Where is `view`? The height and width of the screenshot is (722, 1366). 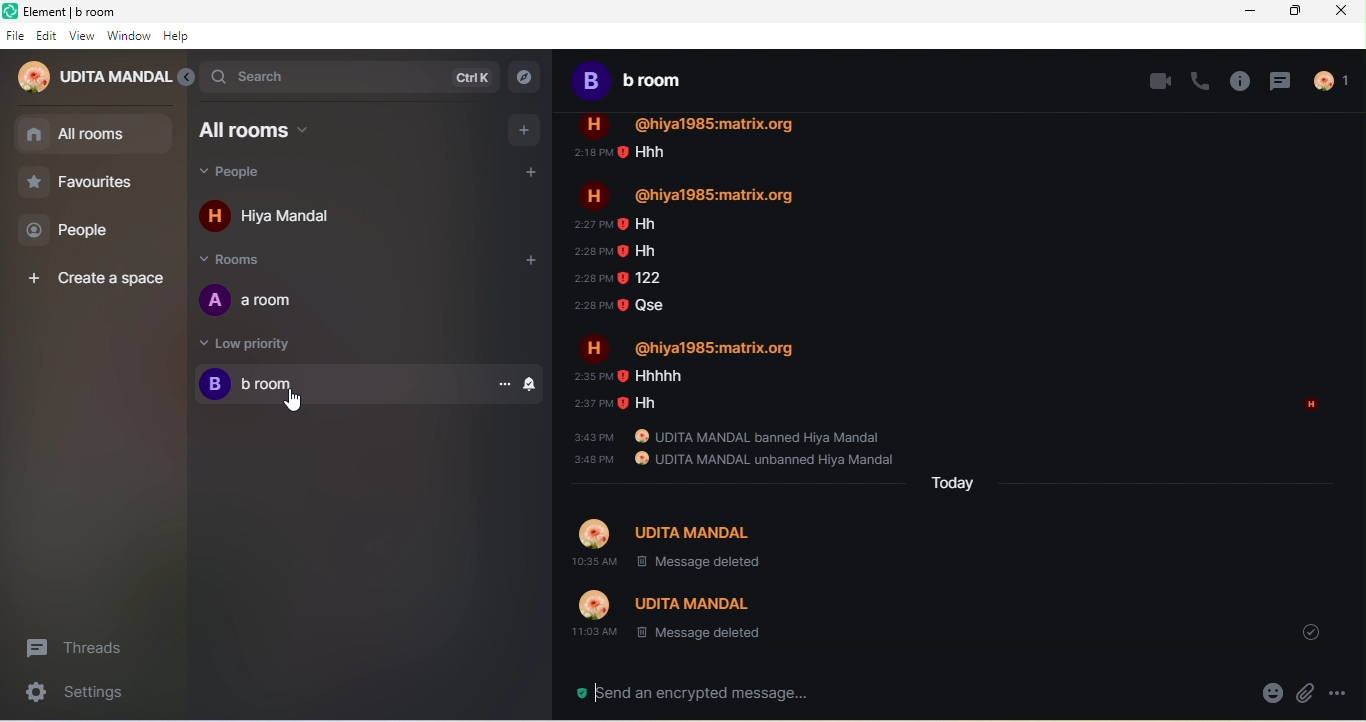
view is located at coordinates (82, 39).